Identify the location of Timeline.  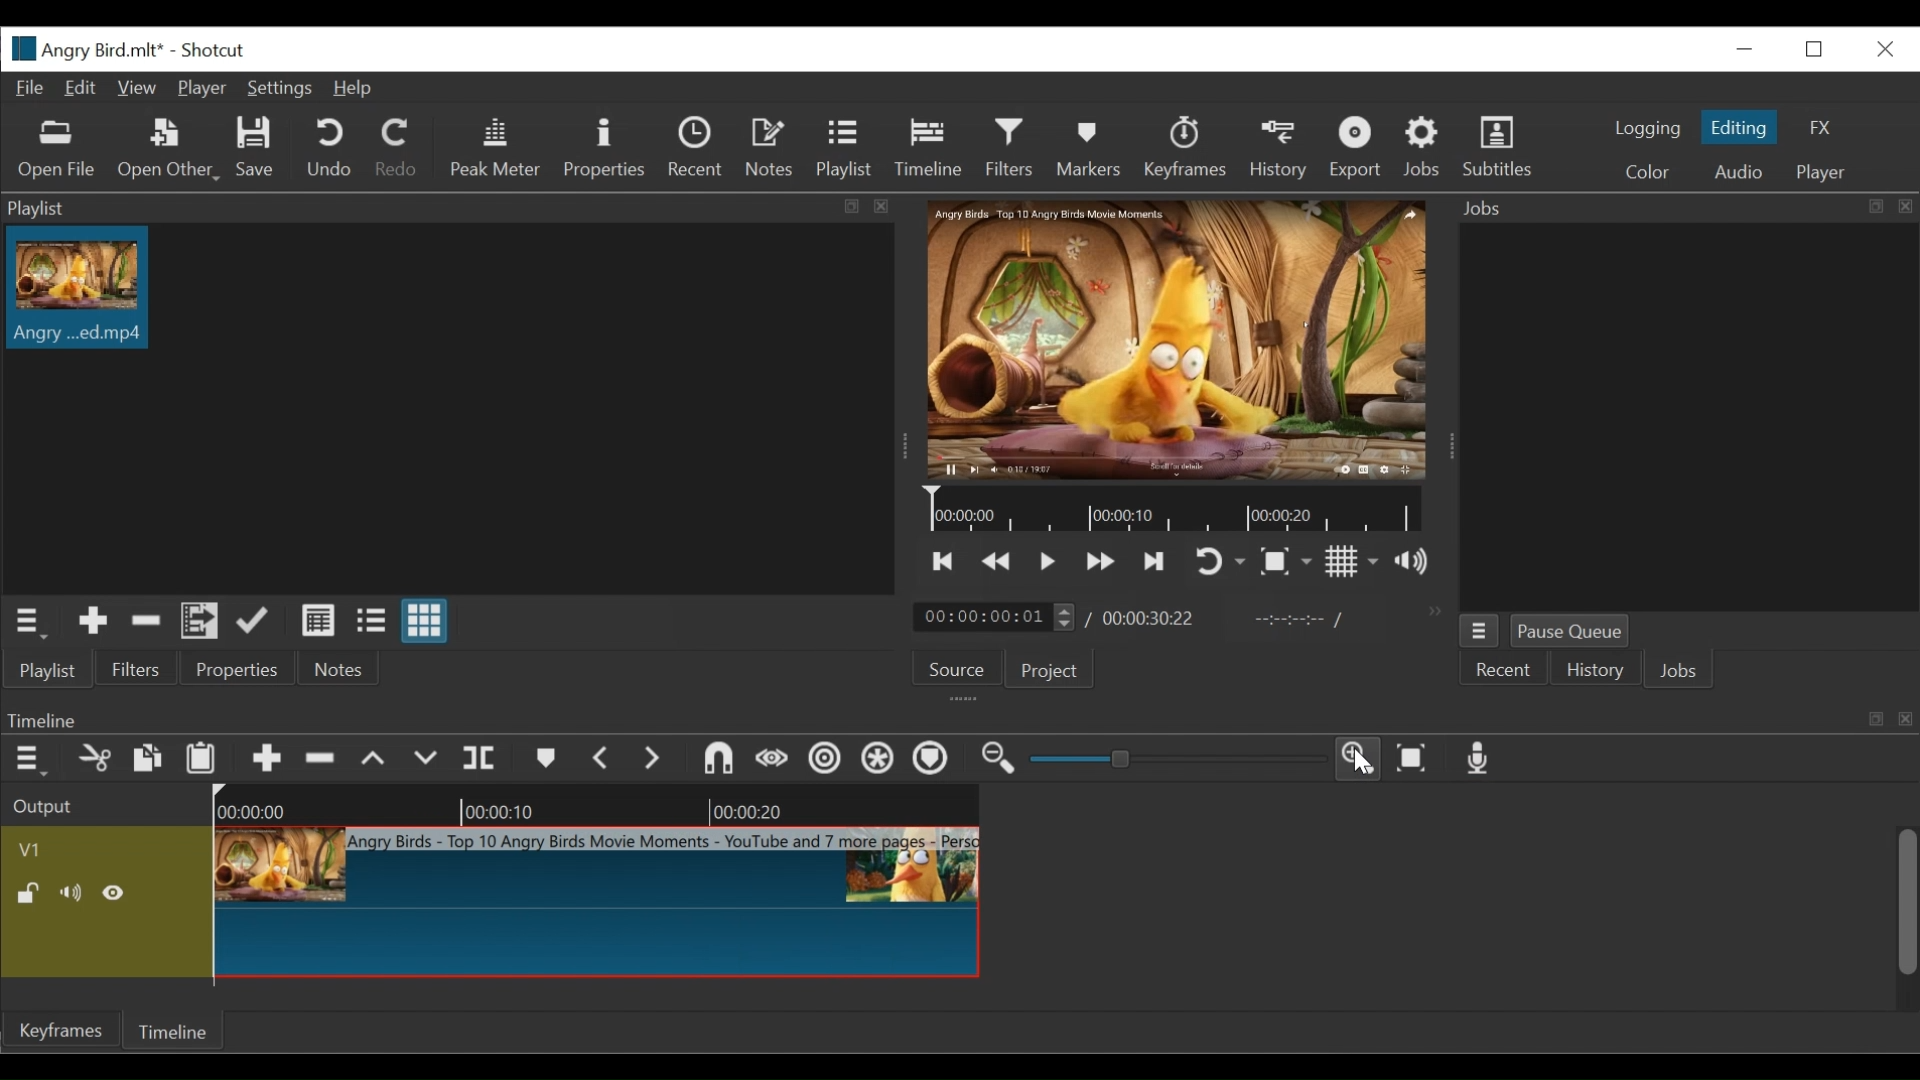
(1183, 511).